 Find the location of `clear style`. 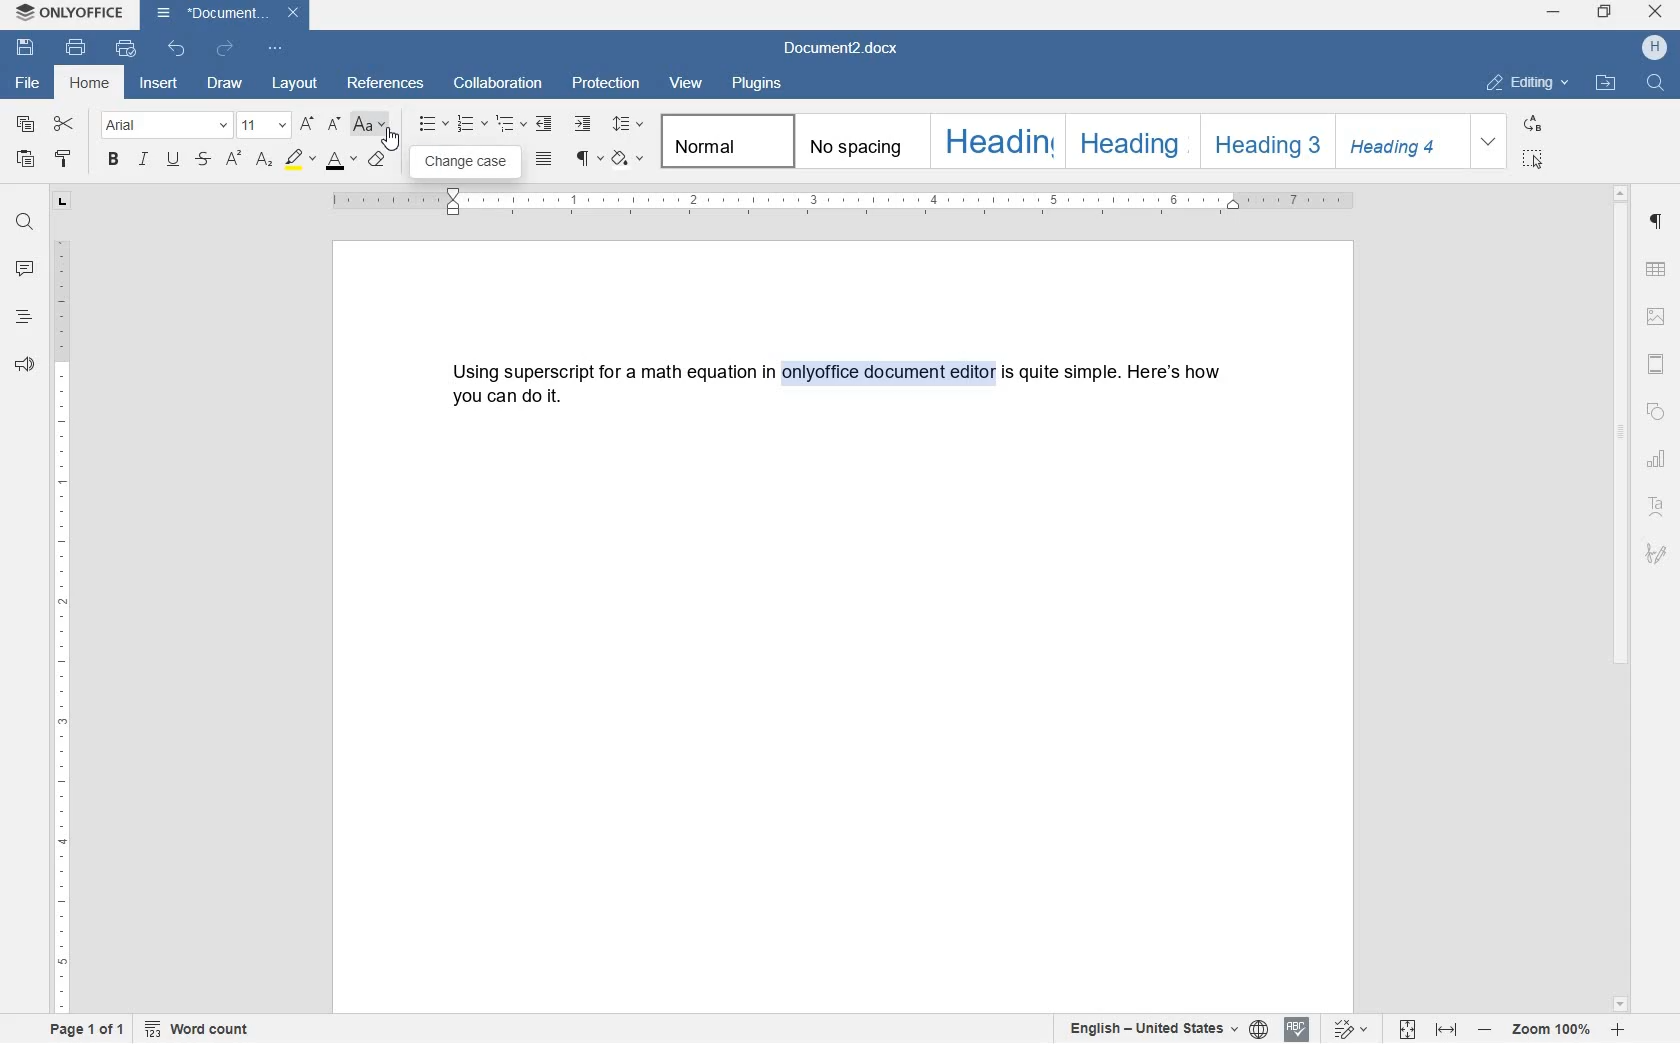

clear style is located at coordinates (378, 160).